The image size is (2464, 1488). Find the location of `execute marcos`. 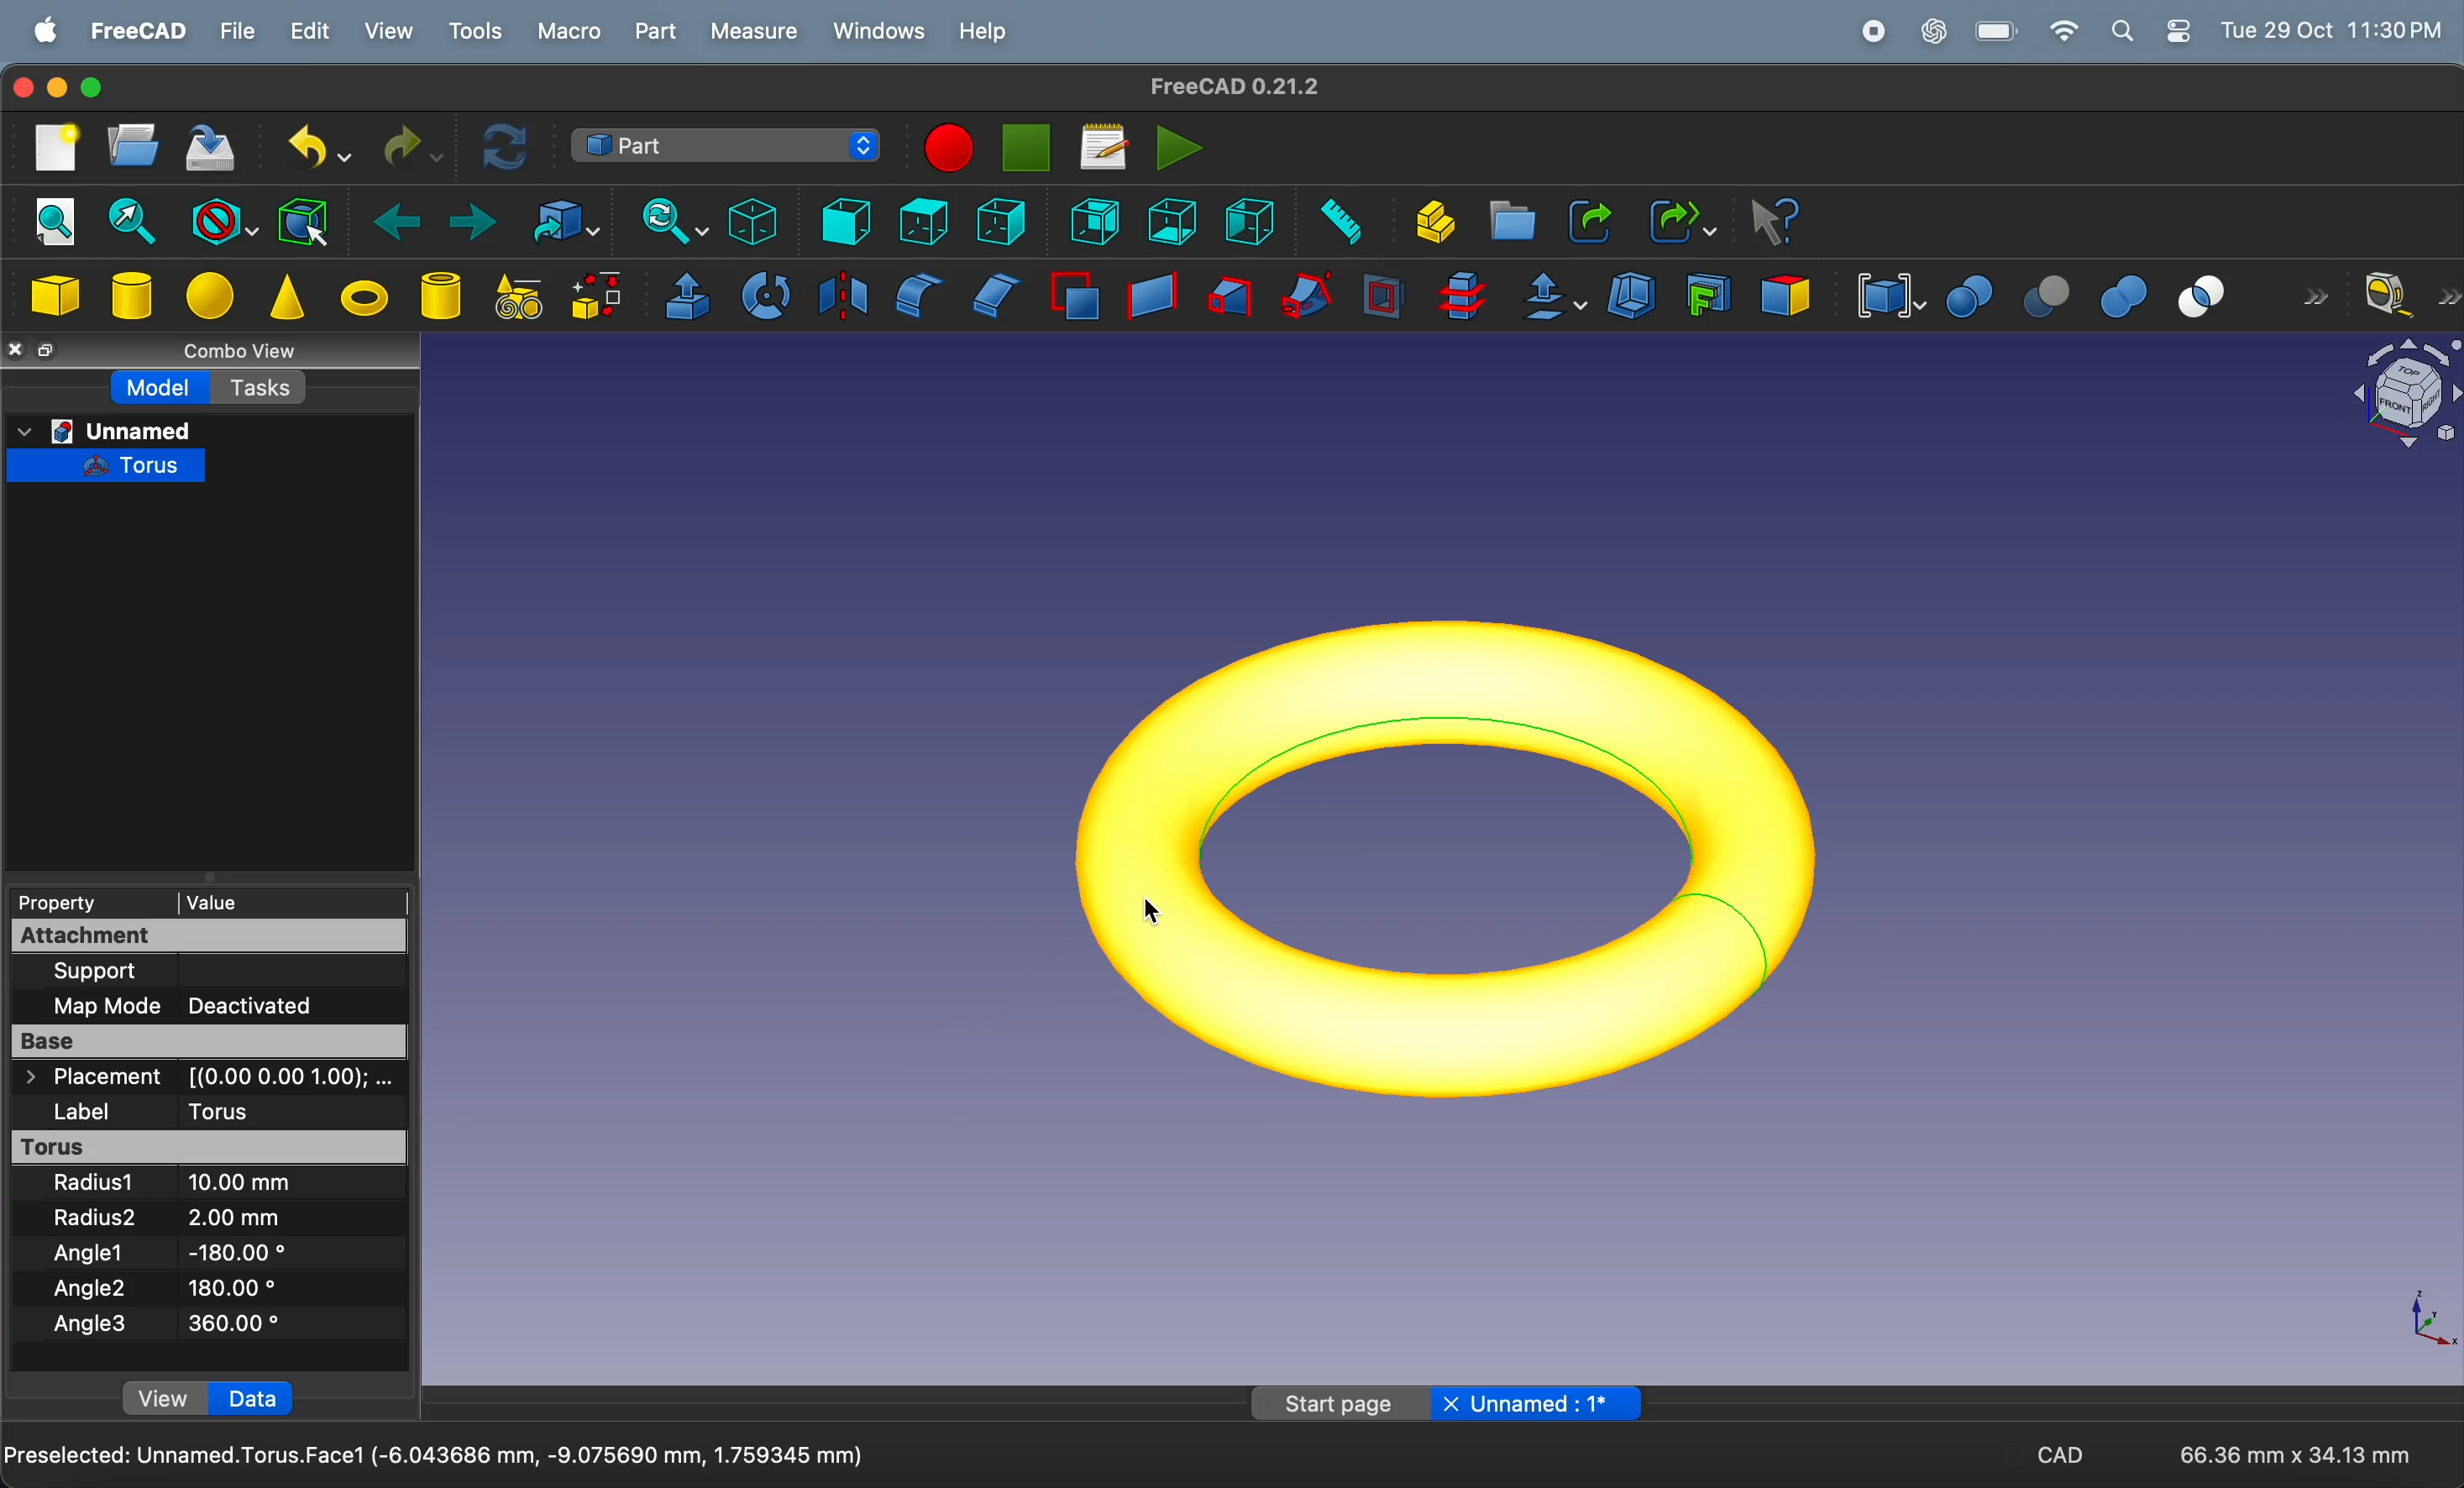

execute marcos is located at coordinates (1180, 146).